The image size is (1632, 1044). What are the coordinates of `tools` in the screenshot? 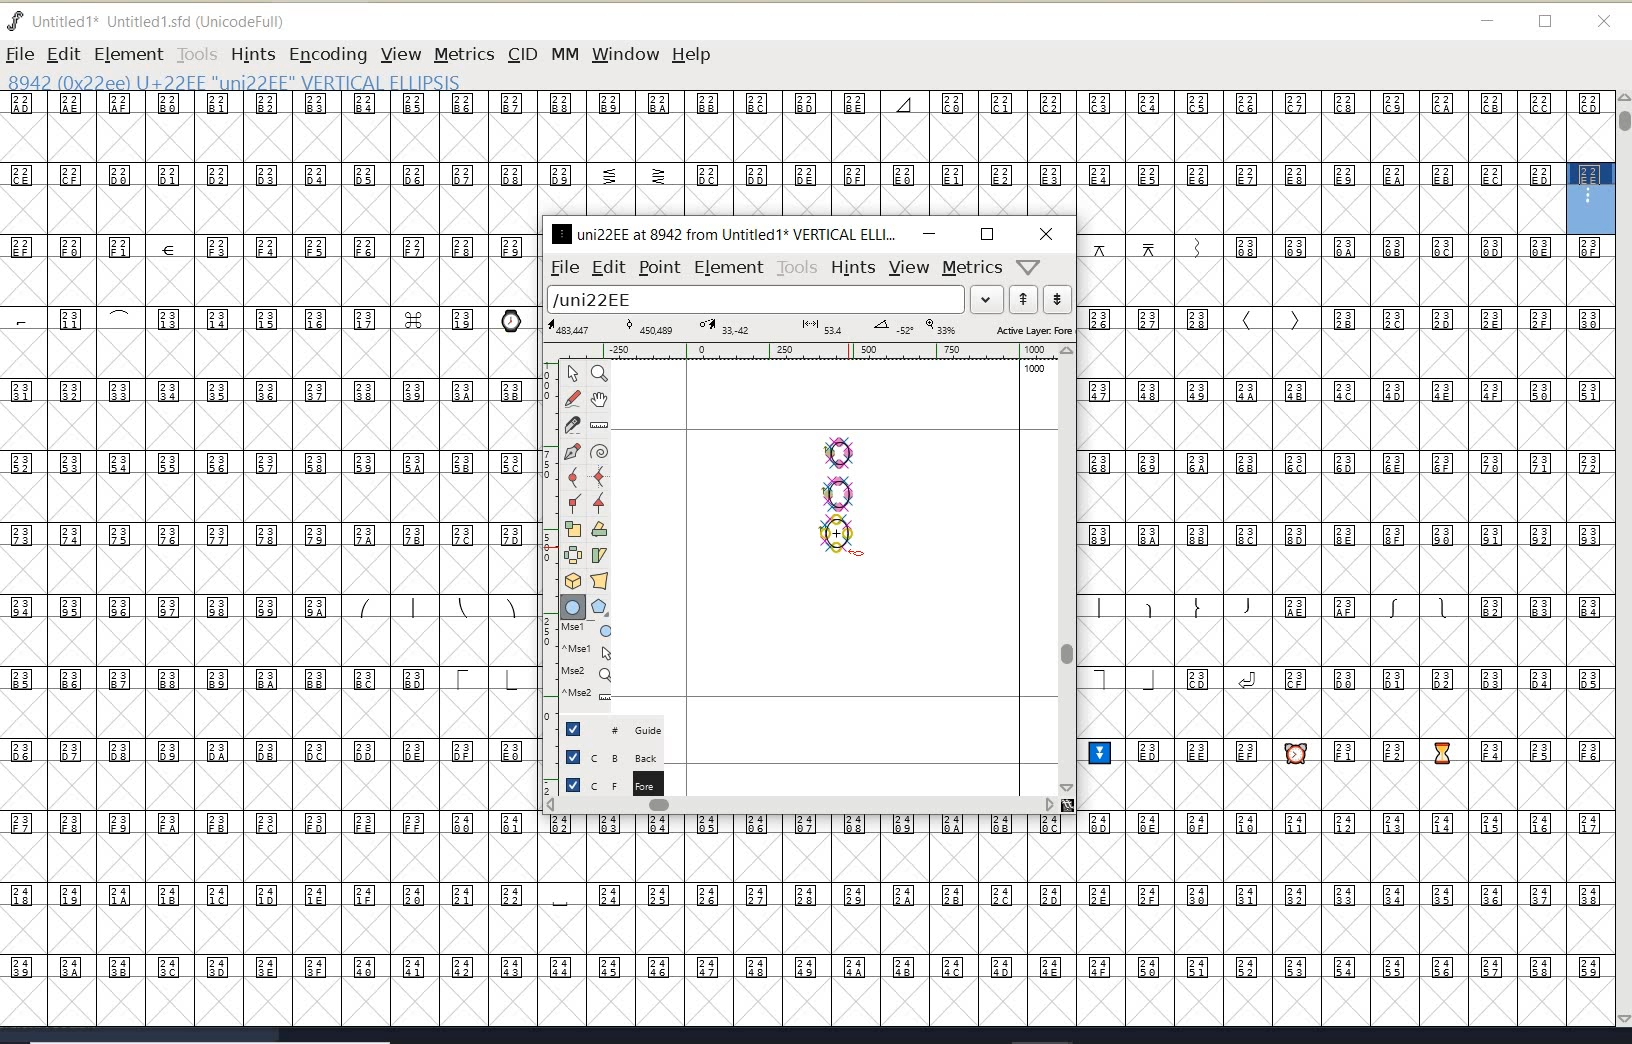 It's located at (798, 268).